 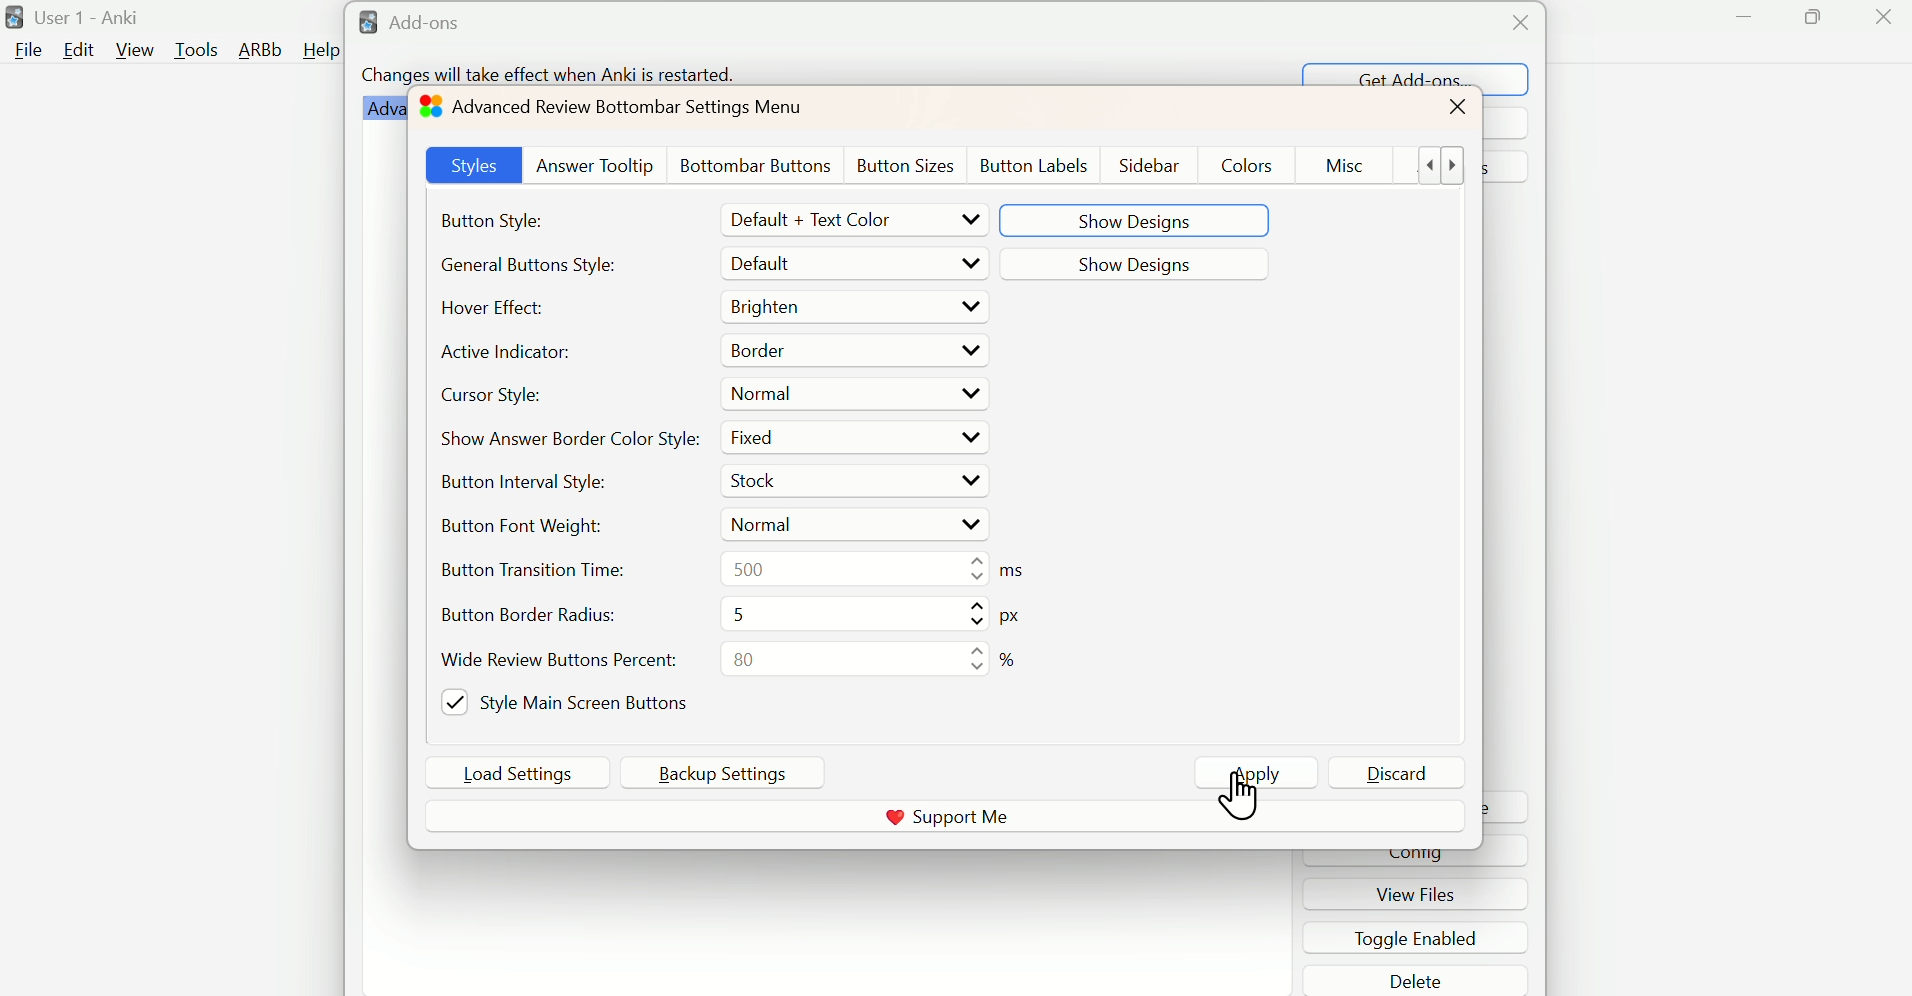 What do you see at coordinates (723, 774) in the screenshot?
I see `Backup Settings` at bounding box center [723, 774].